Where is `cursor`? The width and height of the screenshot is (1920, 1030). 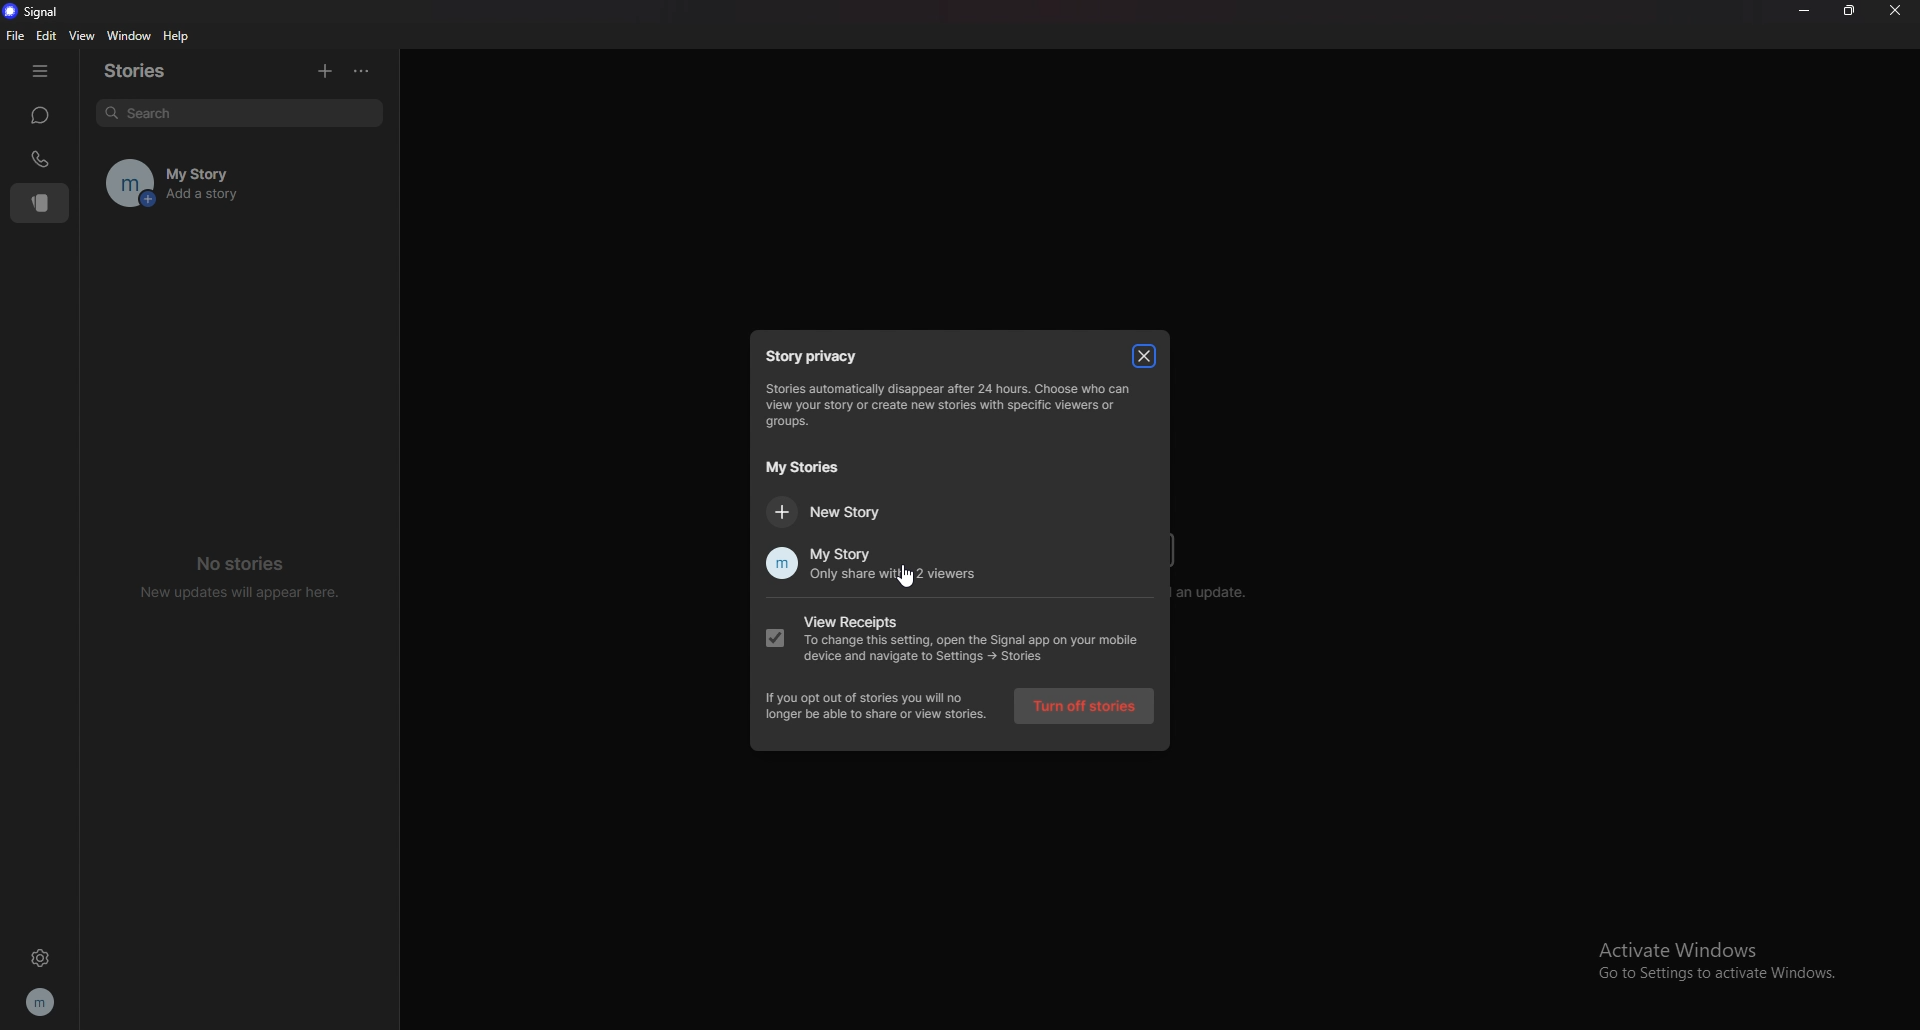 cursor is located at coordinates (912, 577).